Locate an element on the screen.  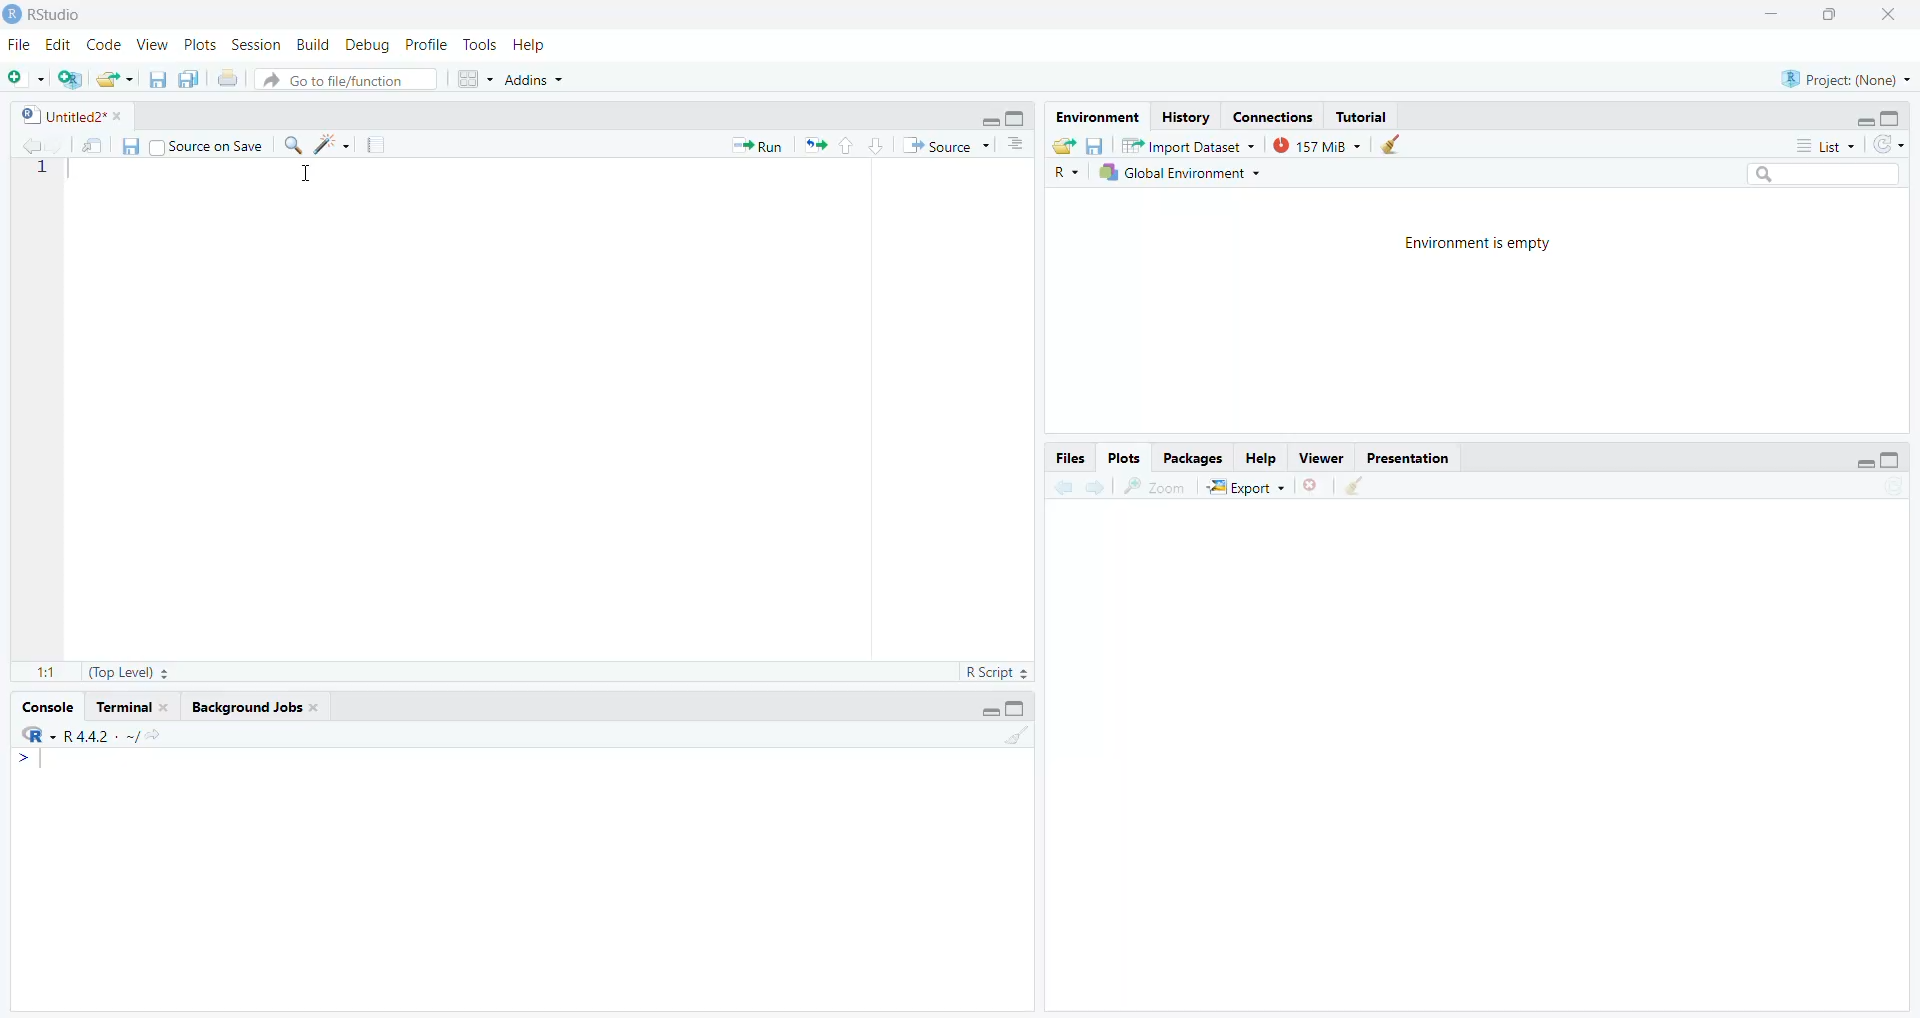
save current document is located at coordinates (157, 80).